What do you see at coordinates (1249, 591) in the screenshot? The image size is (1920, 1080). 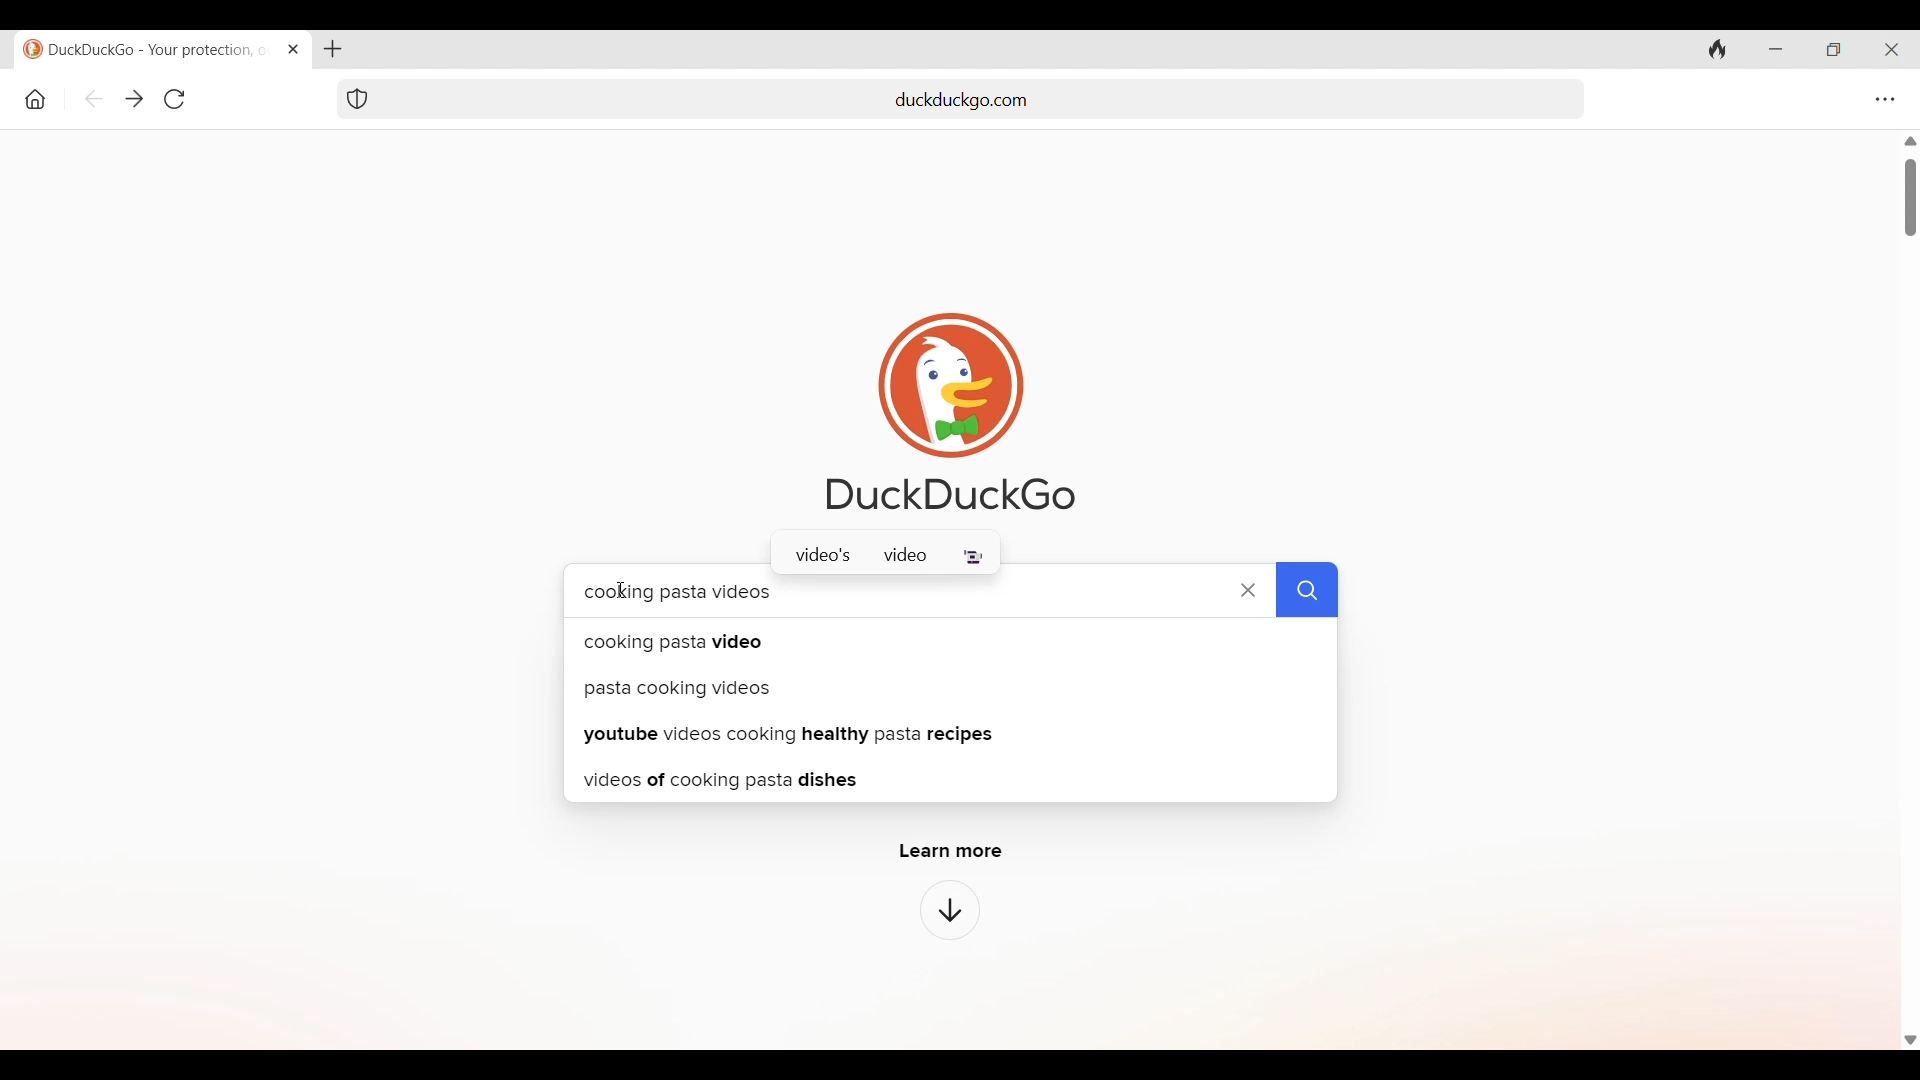 I see `Delete query` at bounding box center [1249, 591].